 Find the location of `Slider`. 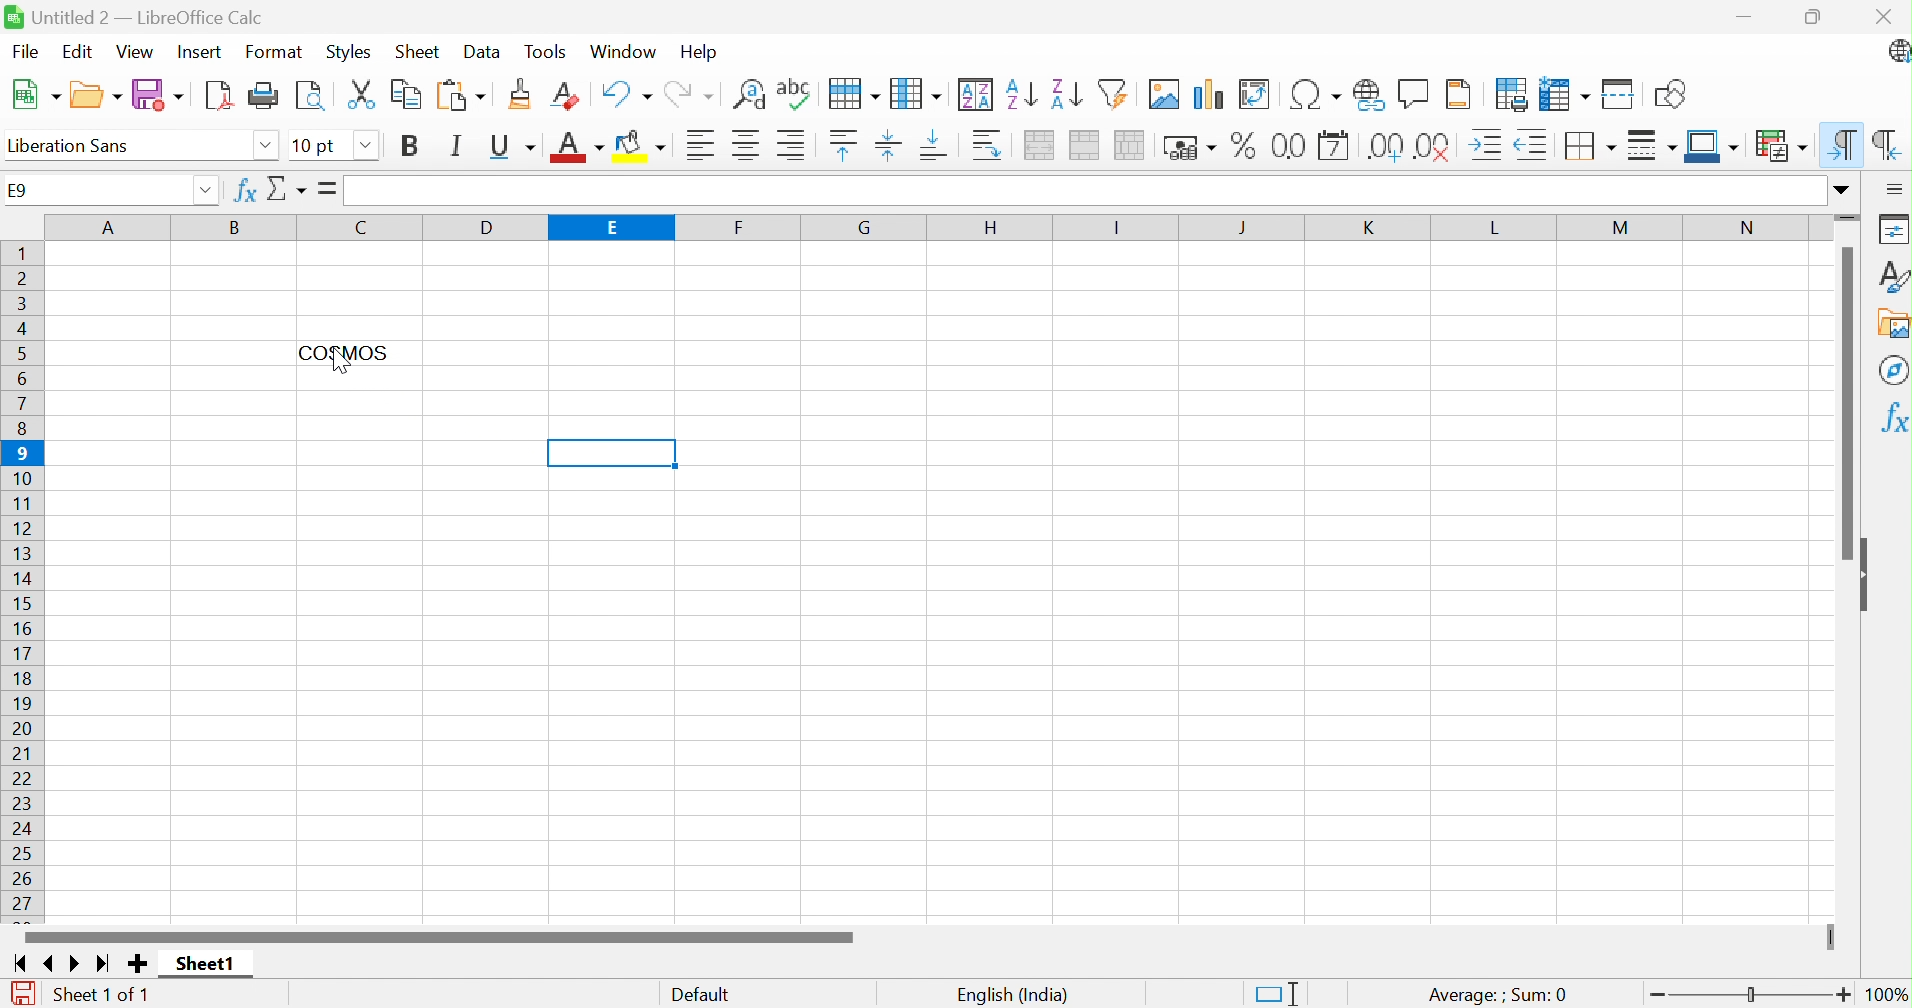

Slider is located at coordinates (1849, 215).